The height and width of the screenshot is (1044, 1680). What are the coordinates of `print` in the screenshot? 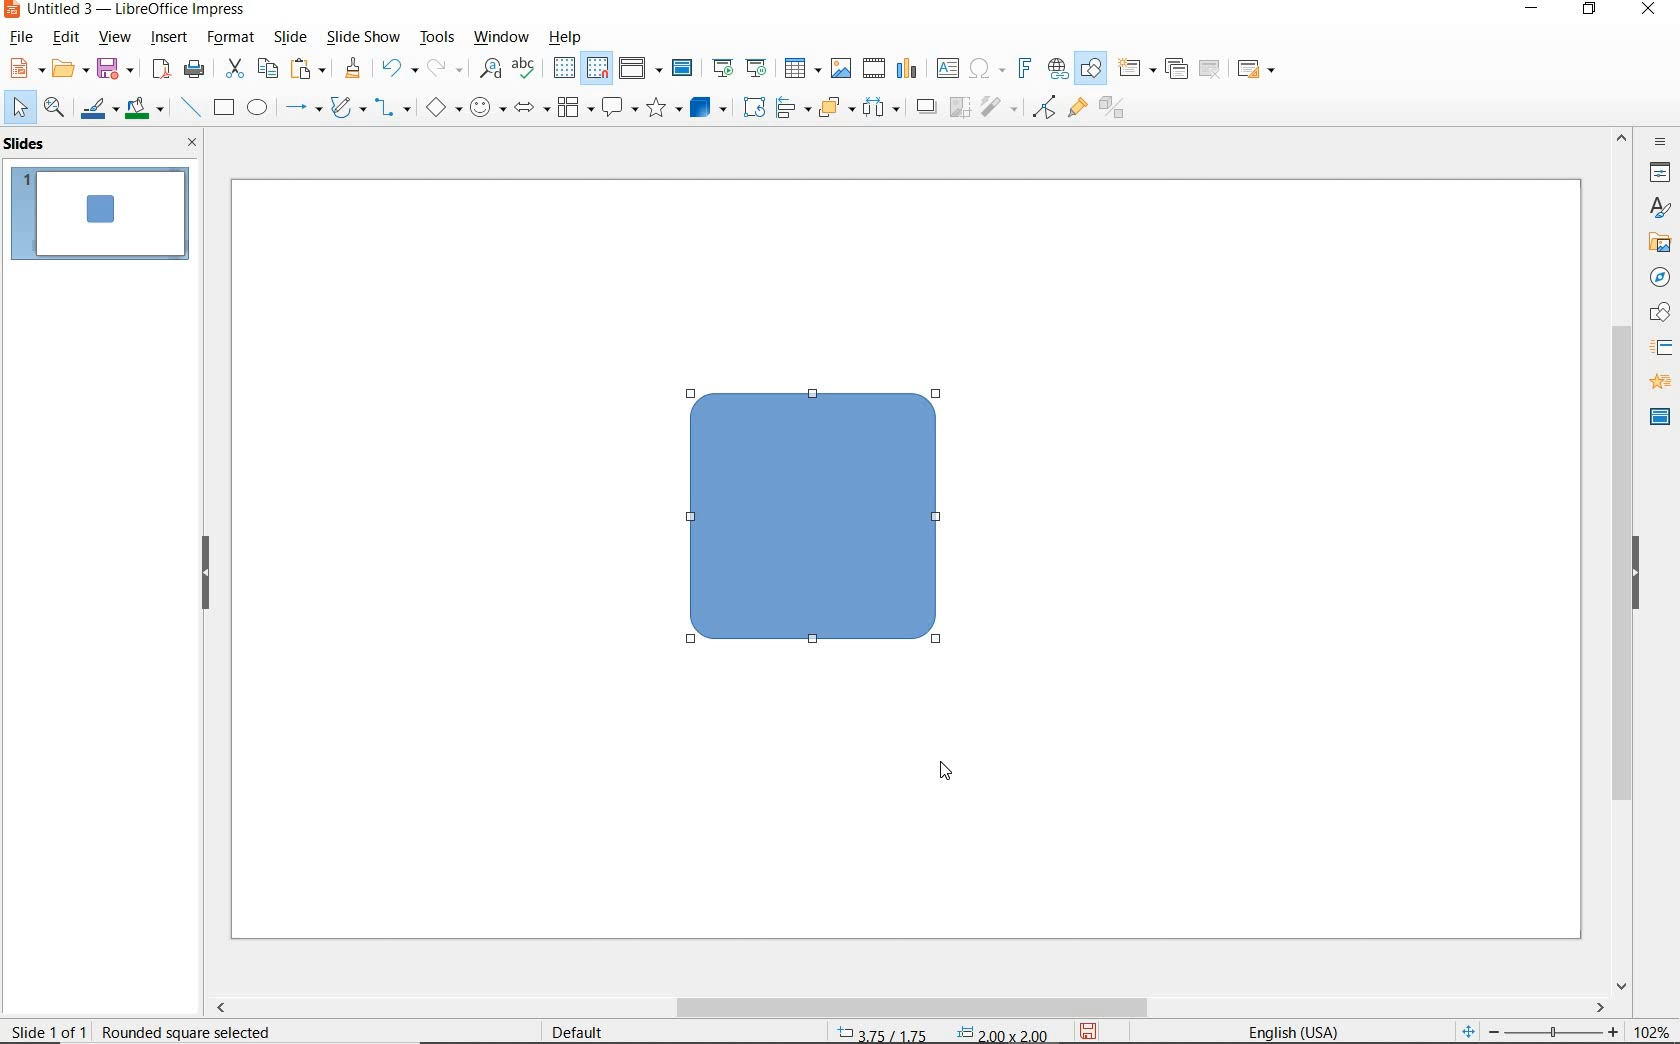 It's located at (196, 68).